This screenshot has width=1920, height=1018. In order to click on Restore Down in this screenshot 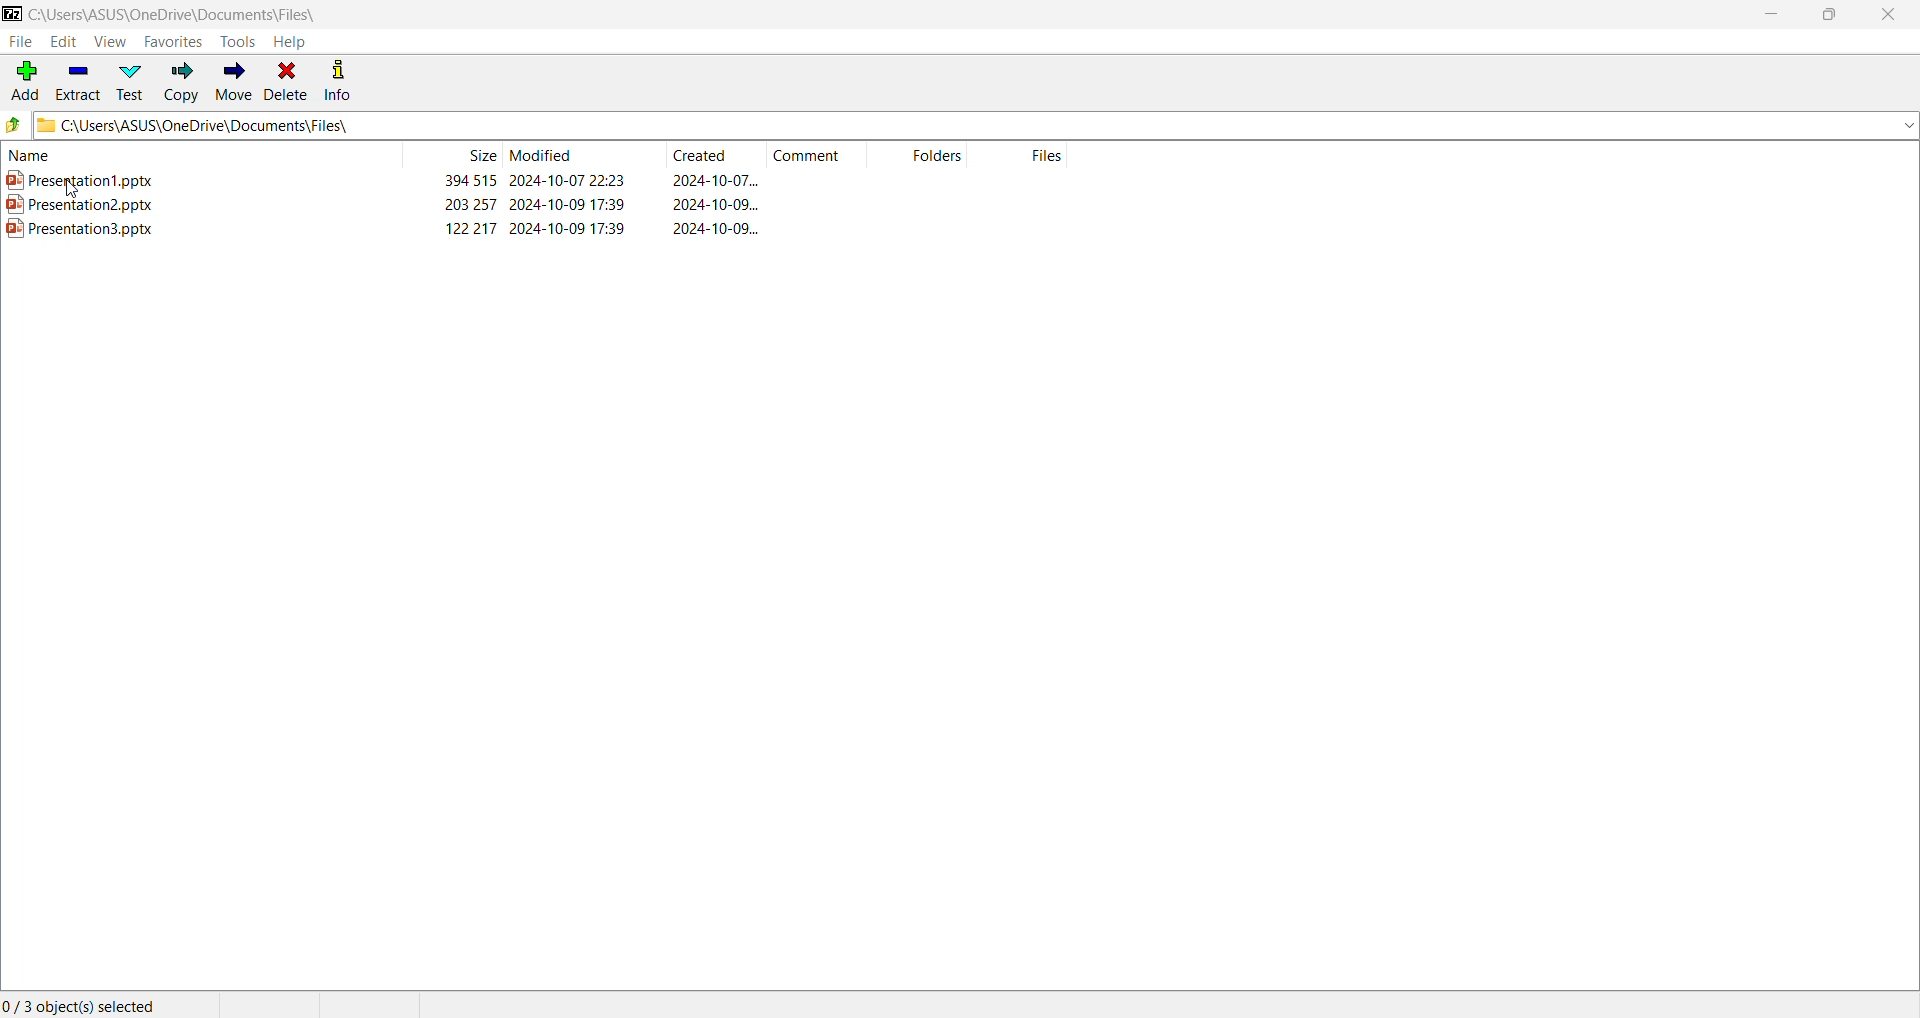, I will do `click(1836, 14)`.